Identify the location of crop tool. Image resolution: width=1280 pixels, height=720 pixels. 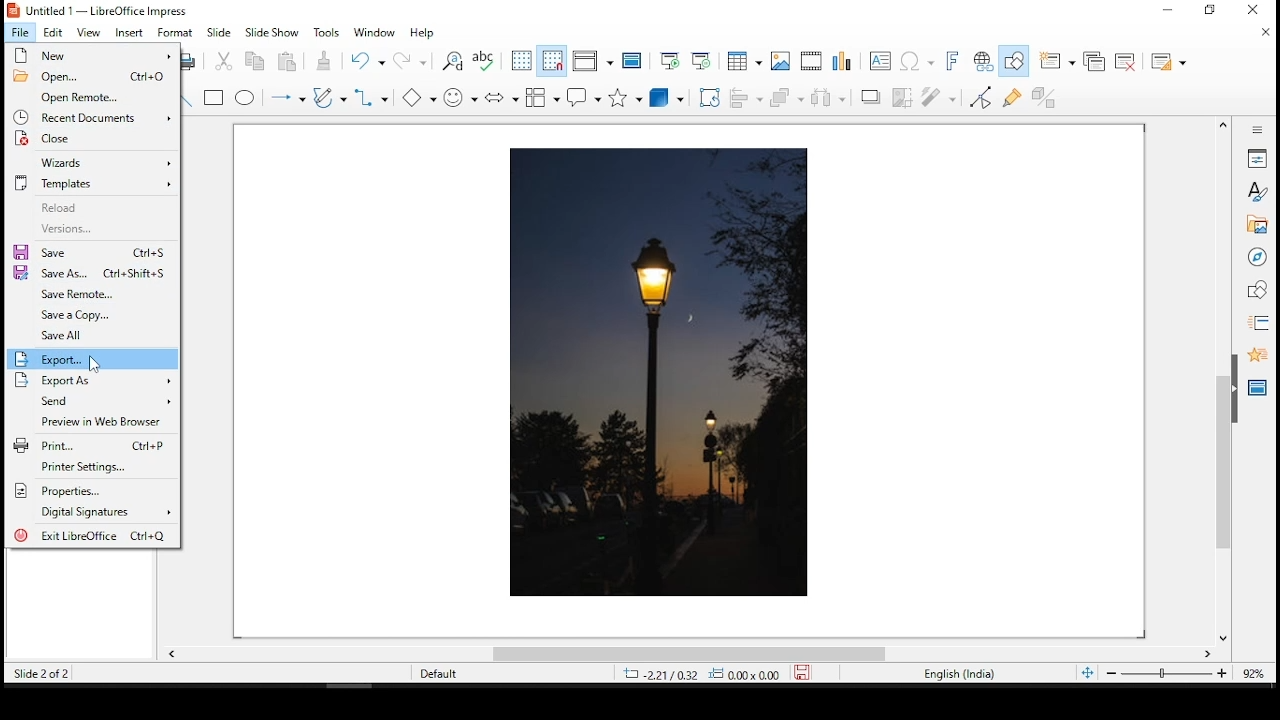
(709, 97).